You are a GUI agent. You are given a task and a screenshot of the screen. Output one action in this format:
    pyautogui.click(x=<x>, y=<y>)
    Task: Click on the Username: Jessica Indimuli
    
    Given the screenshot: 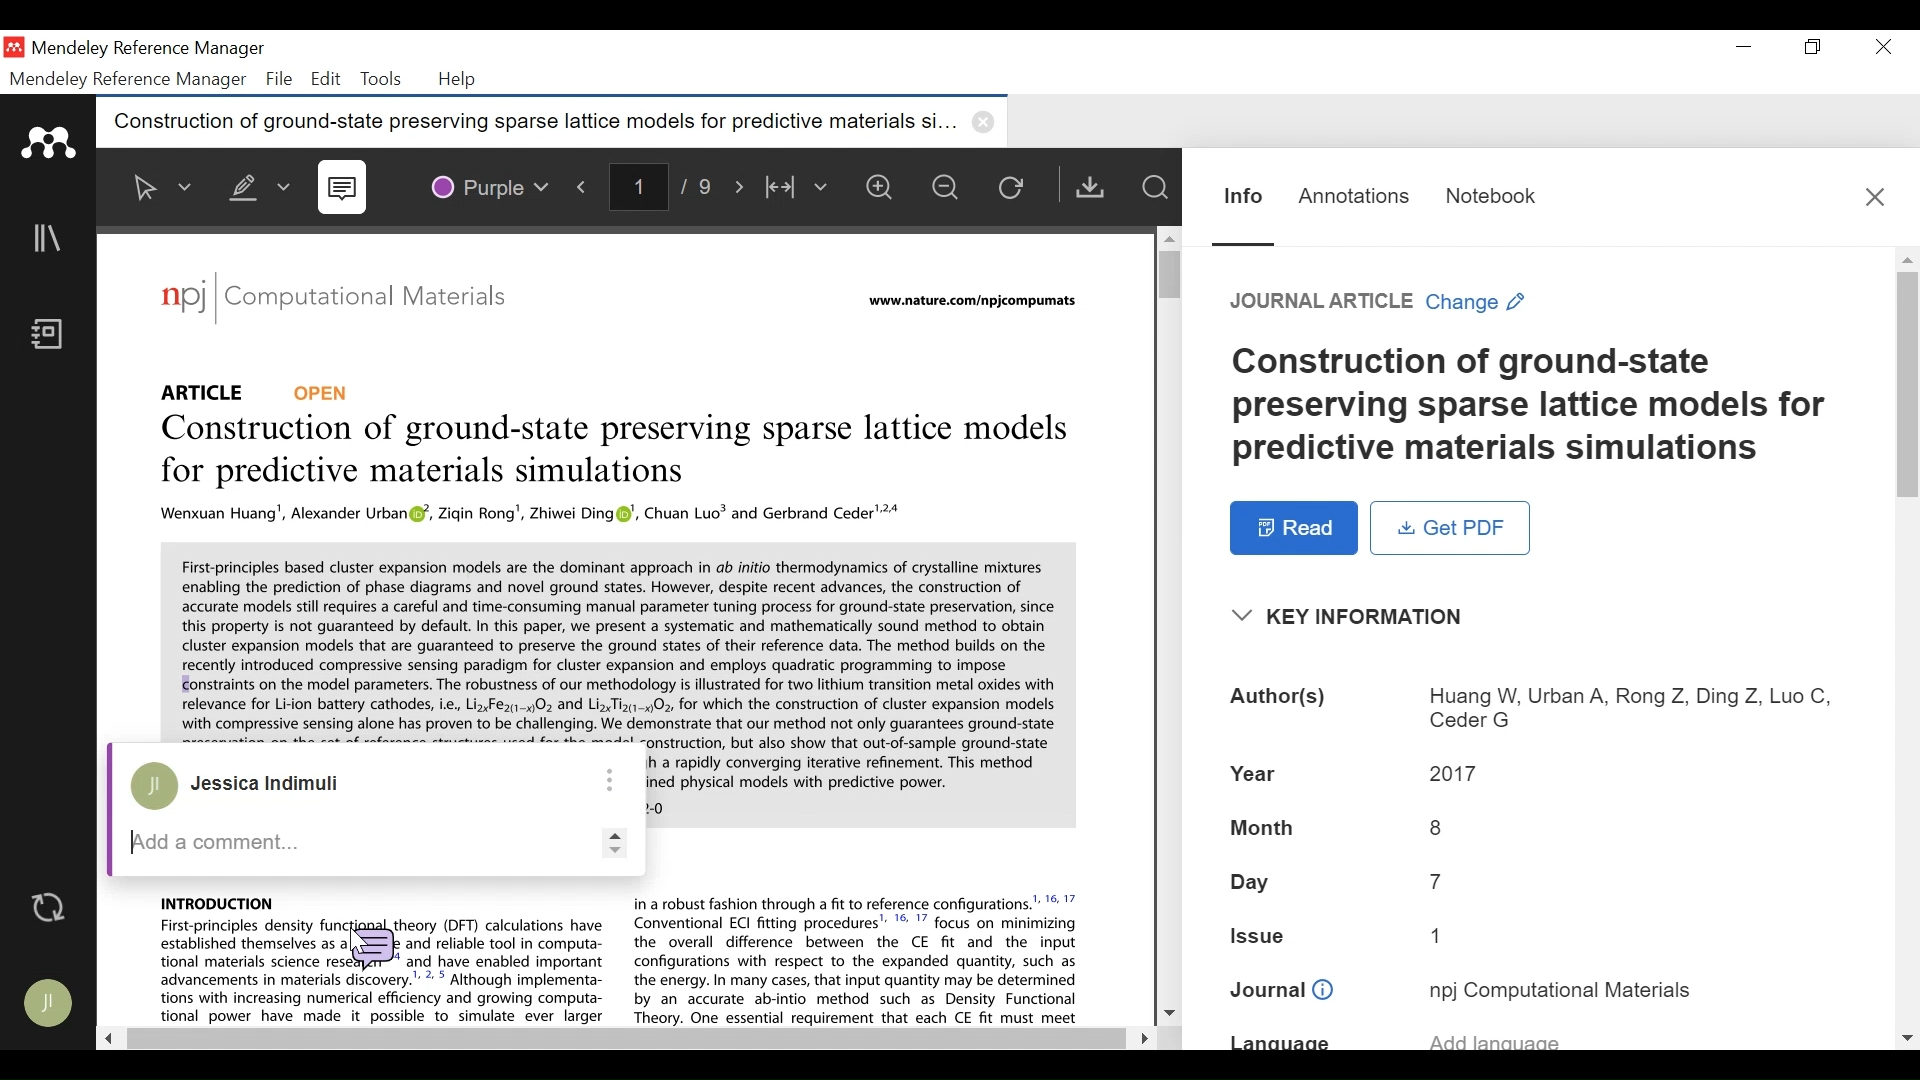 What is the action you would take?
    pyautogui.click(x=277, y=785)
    